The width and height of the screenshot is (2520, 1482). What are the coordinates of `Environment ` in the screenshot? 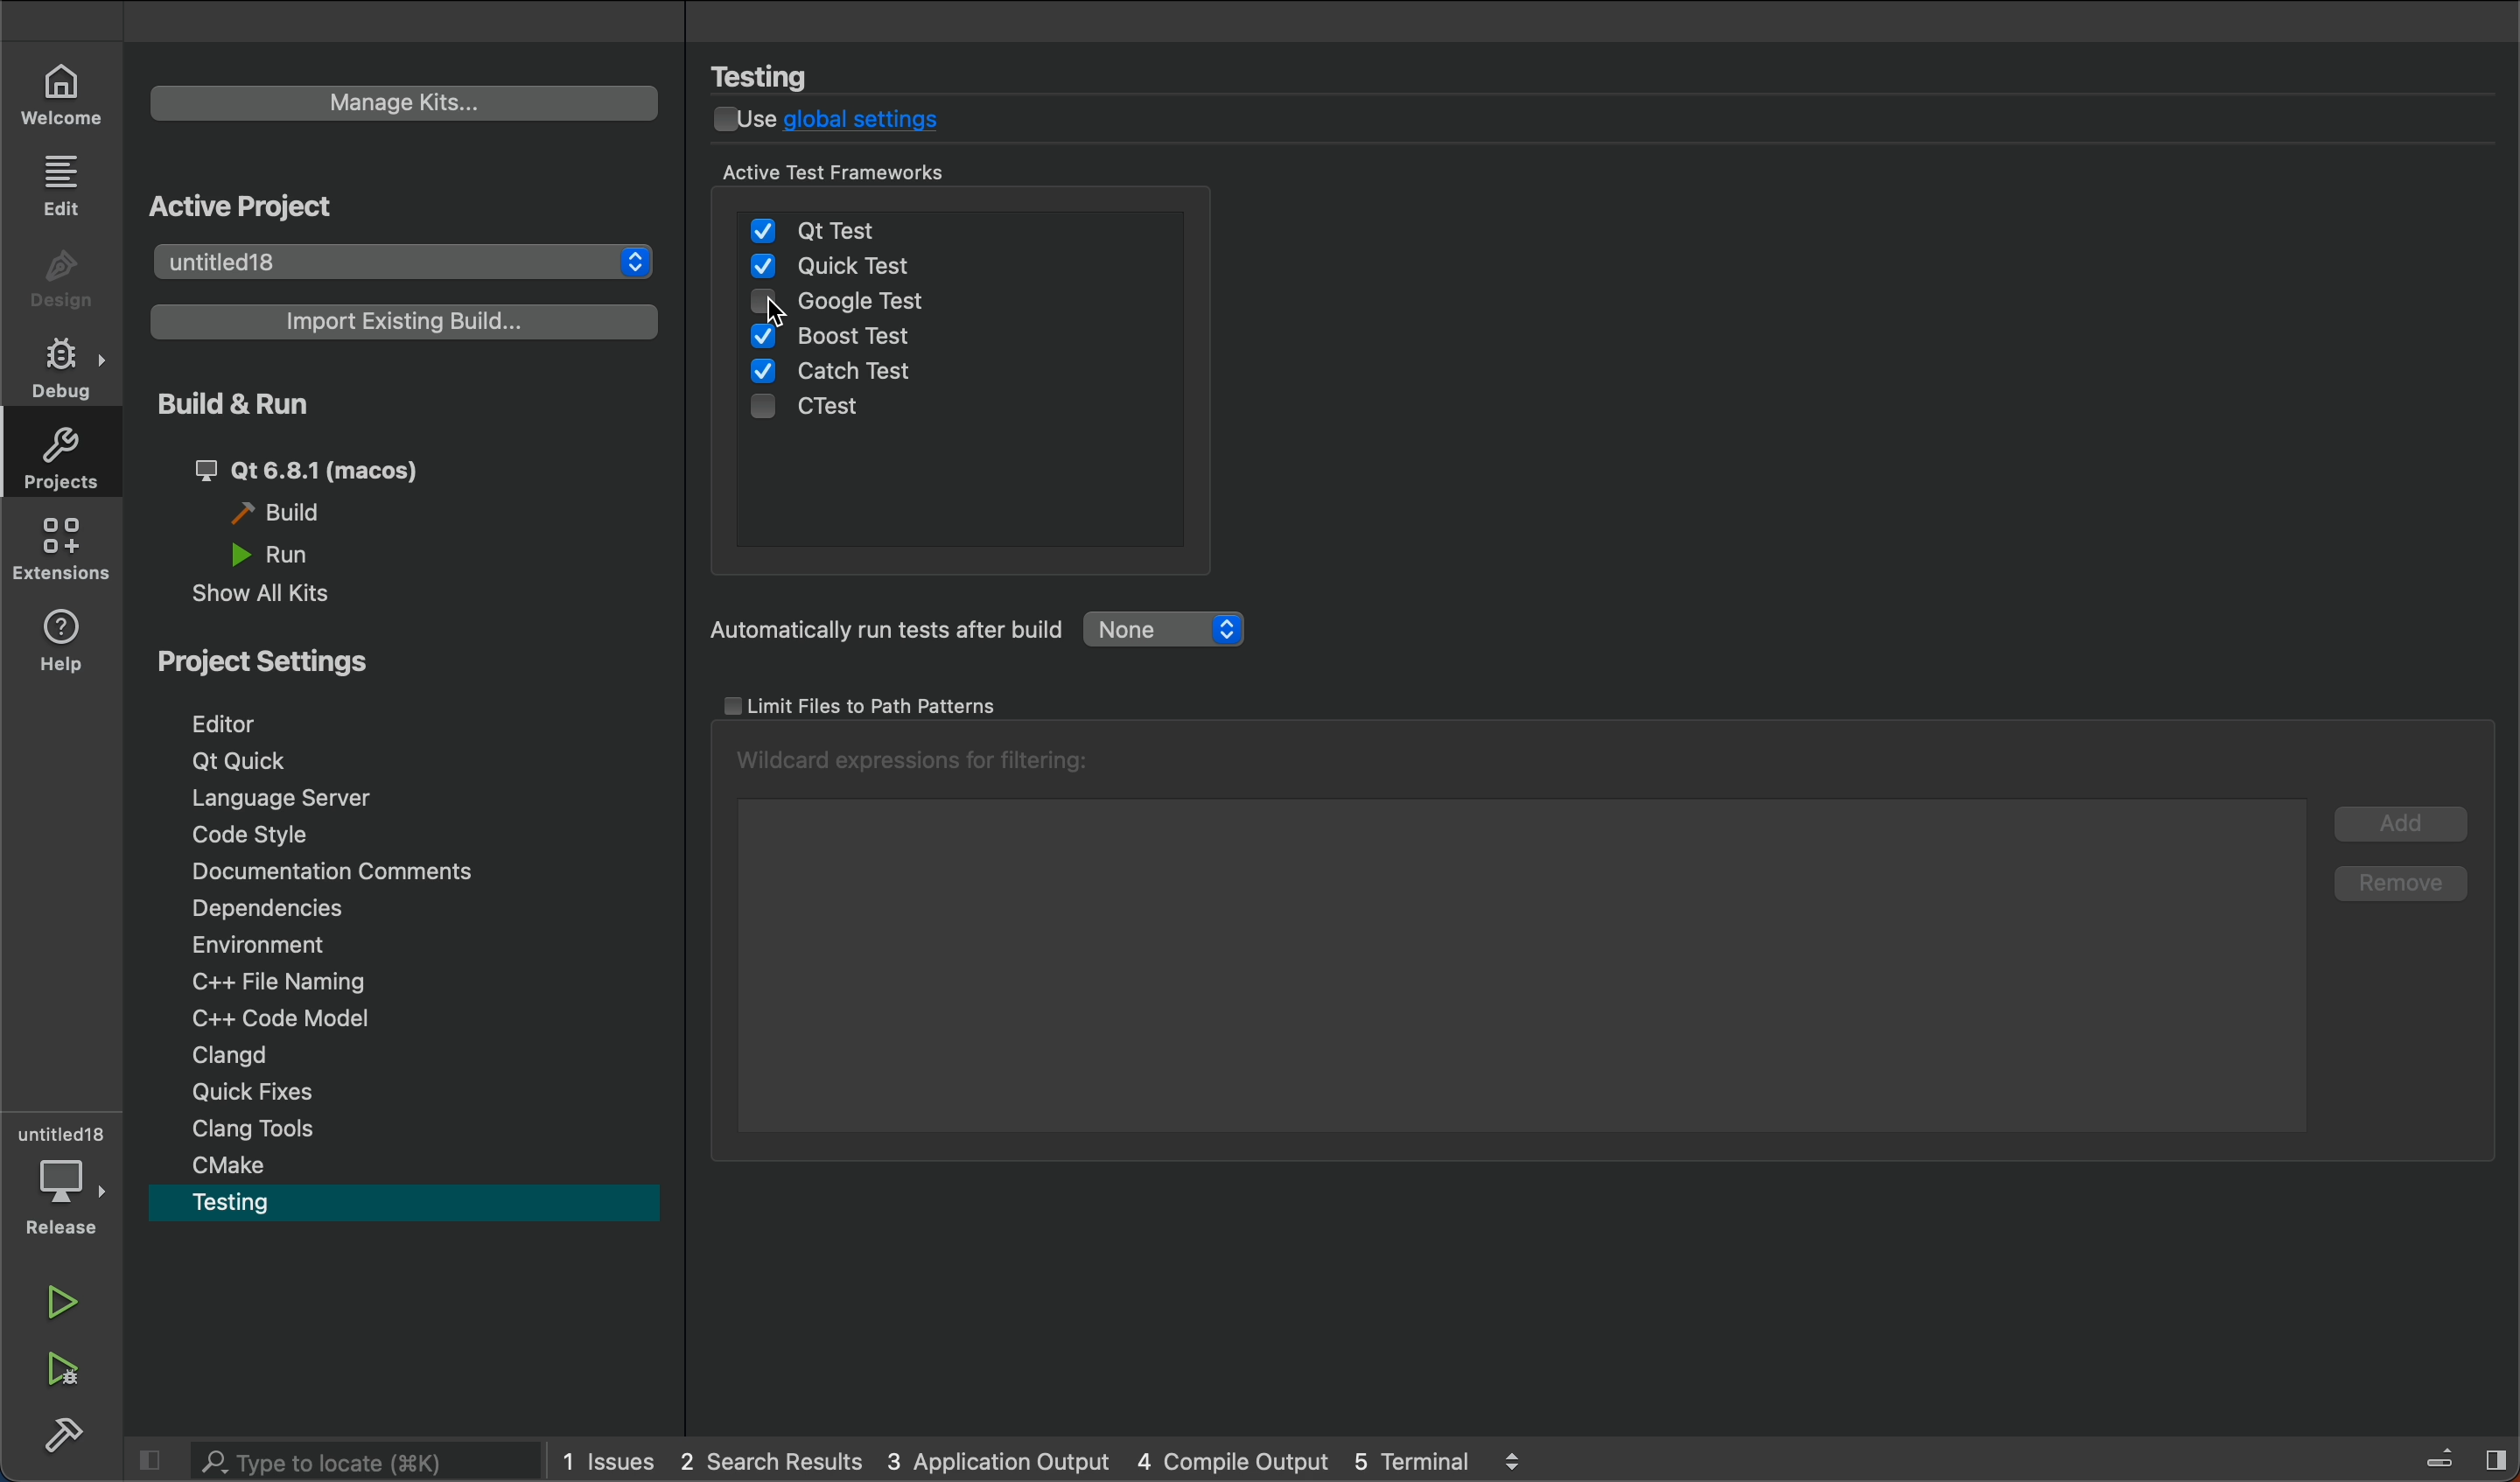 It's located at (411, 949).